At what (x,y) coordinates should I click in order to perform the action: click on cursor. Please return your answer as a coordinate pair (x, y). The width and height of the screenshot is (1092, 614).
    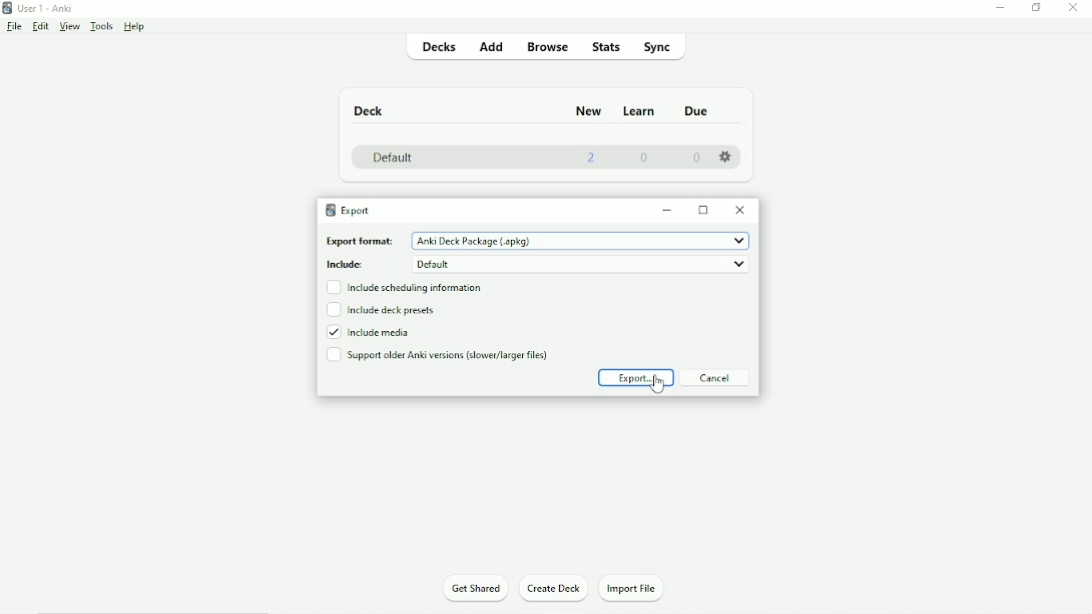
    Looking at the image, I should click on (658, 383).